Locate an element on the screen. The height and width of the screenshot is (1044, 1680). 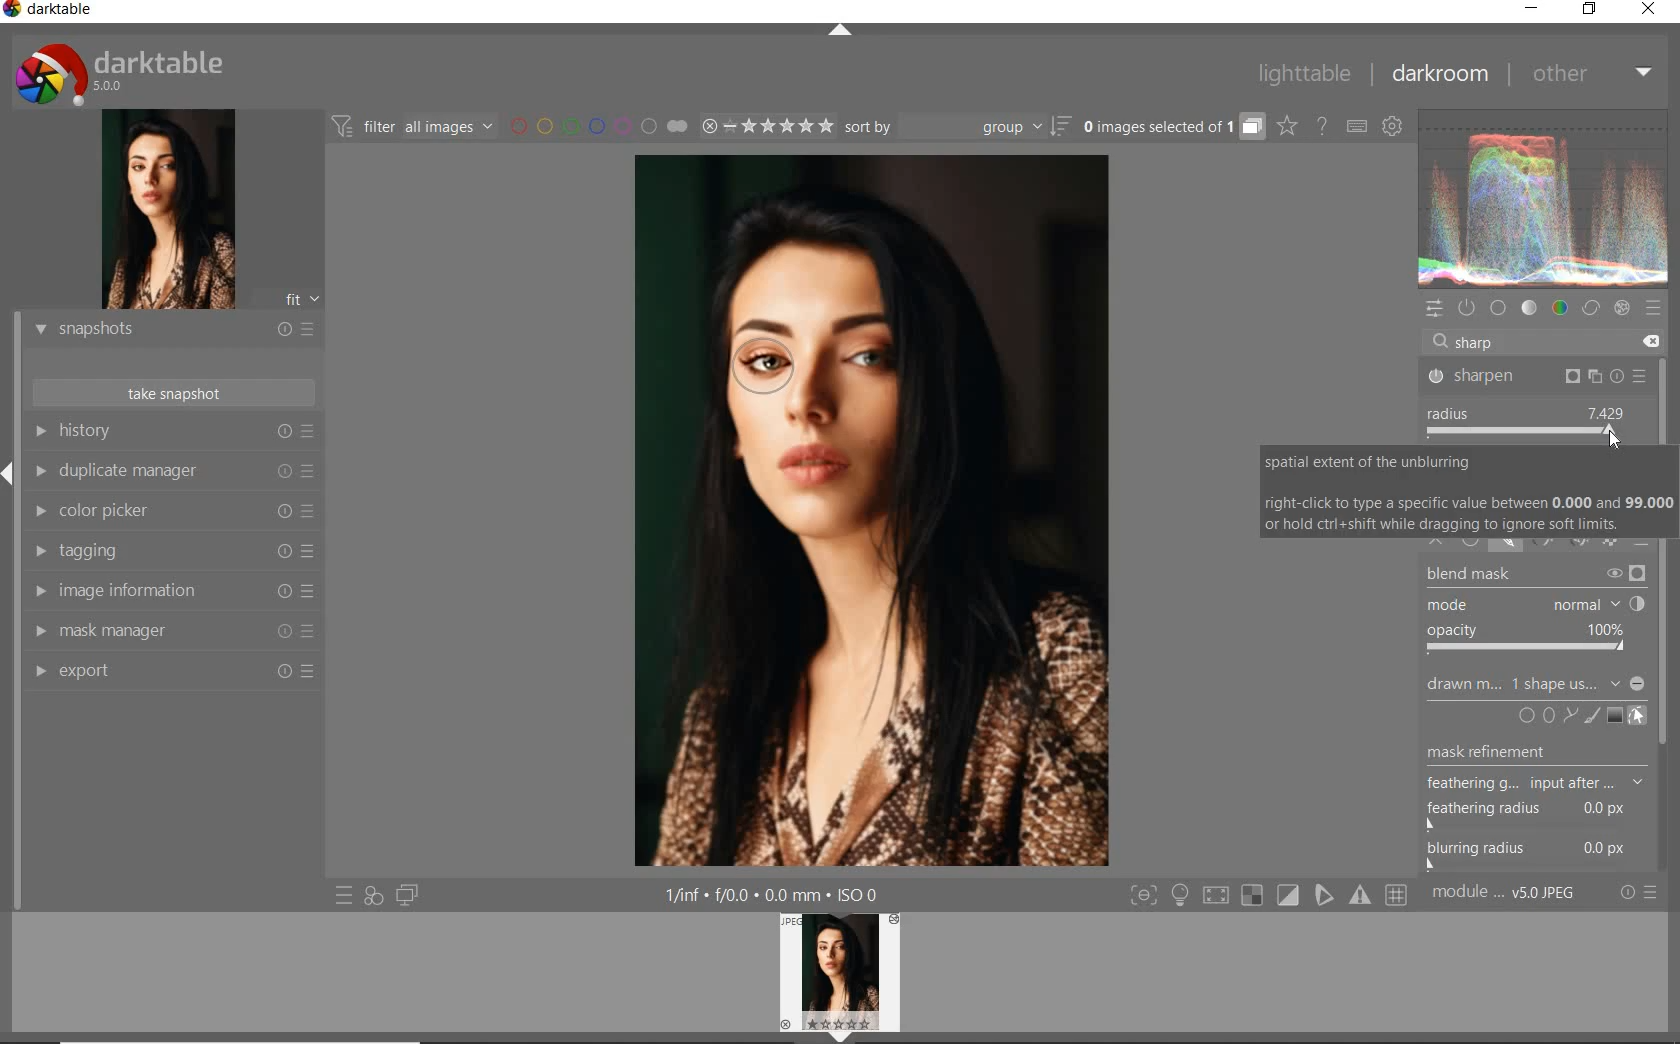
show only active modules is located at coordinates (1469, 307).